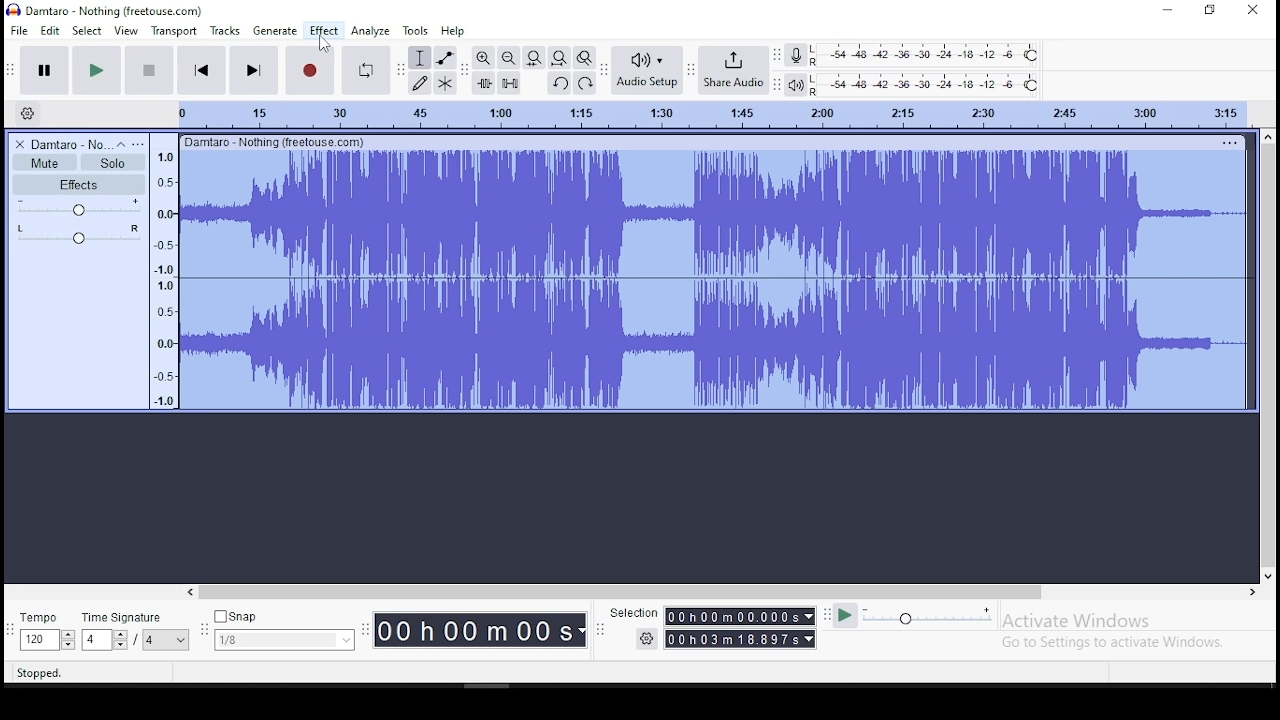 This screenshot has width=1280, height=720. I want to click on stop, so click(151, 70).